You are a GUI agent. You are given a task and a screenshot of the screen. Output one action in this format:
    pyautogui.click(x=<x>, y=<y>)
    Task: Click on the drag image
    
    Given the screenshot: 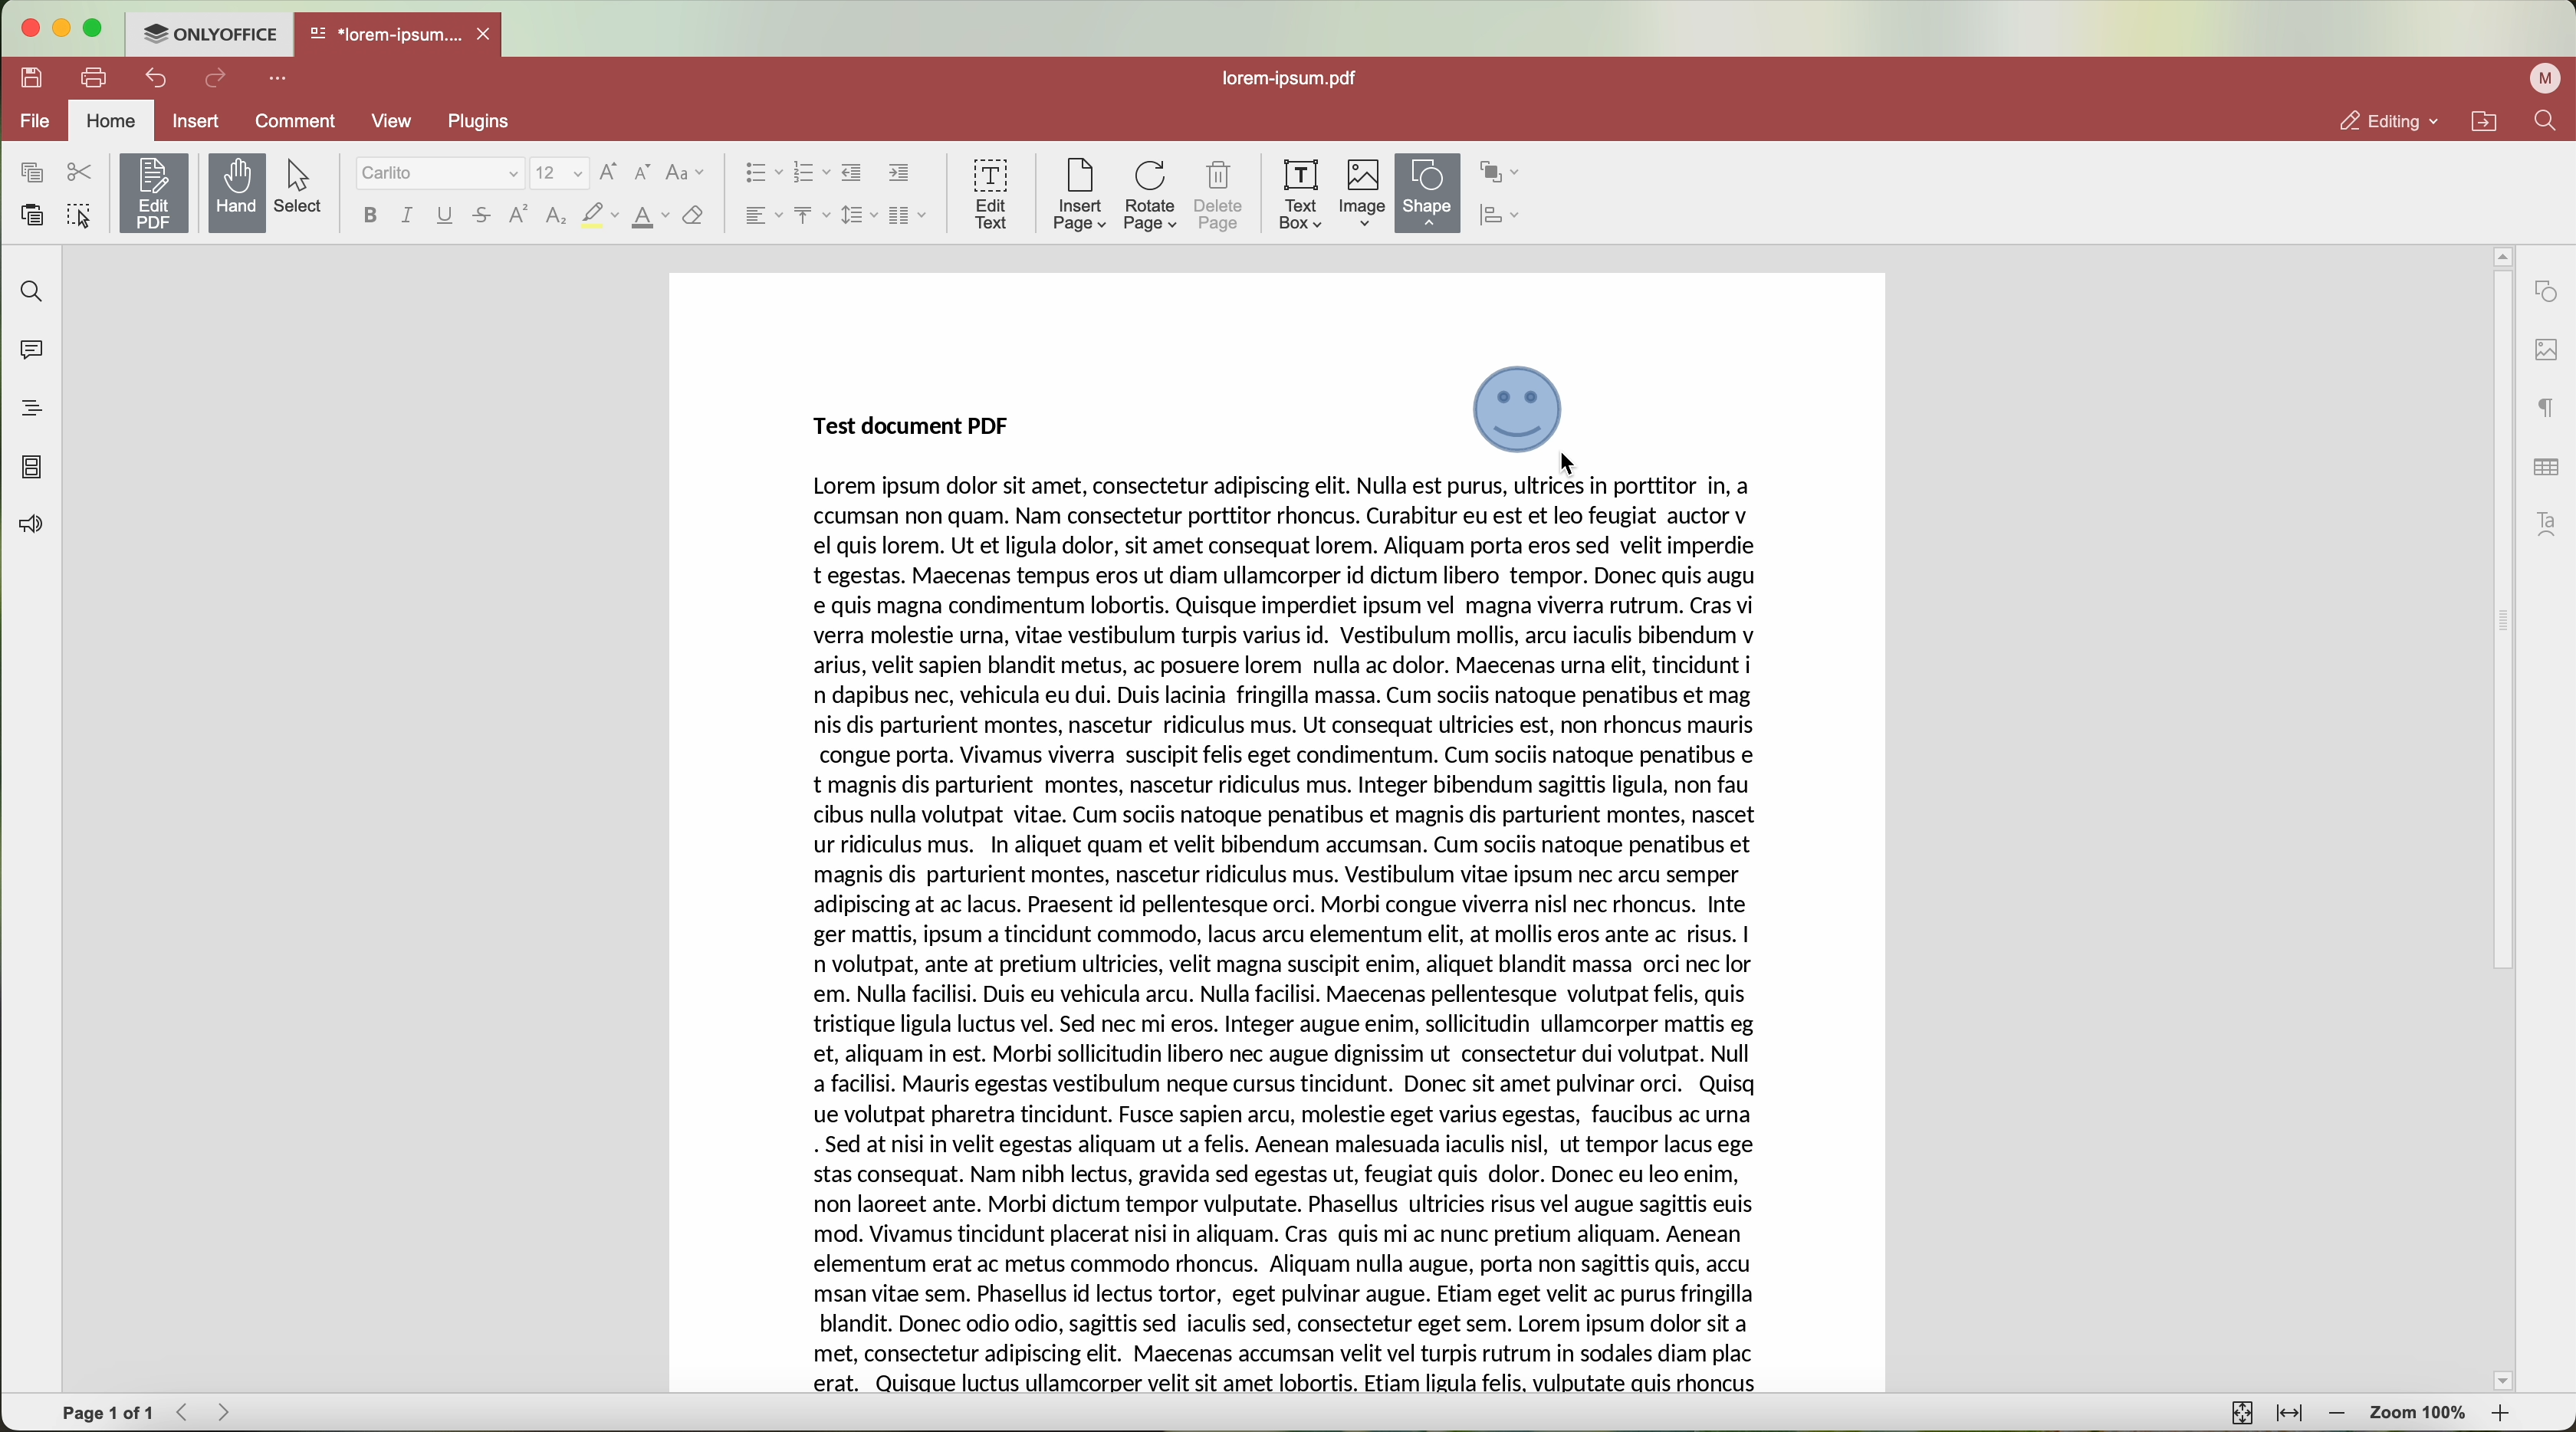 What is the action you would take?
    pyautogui.click(x=1526, y=412)
    